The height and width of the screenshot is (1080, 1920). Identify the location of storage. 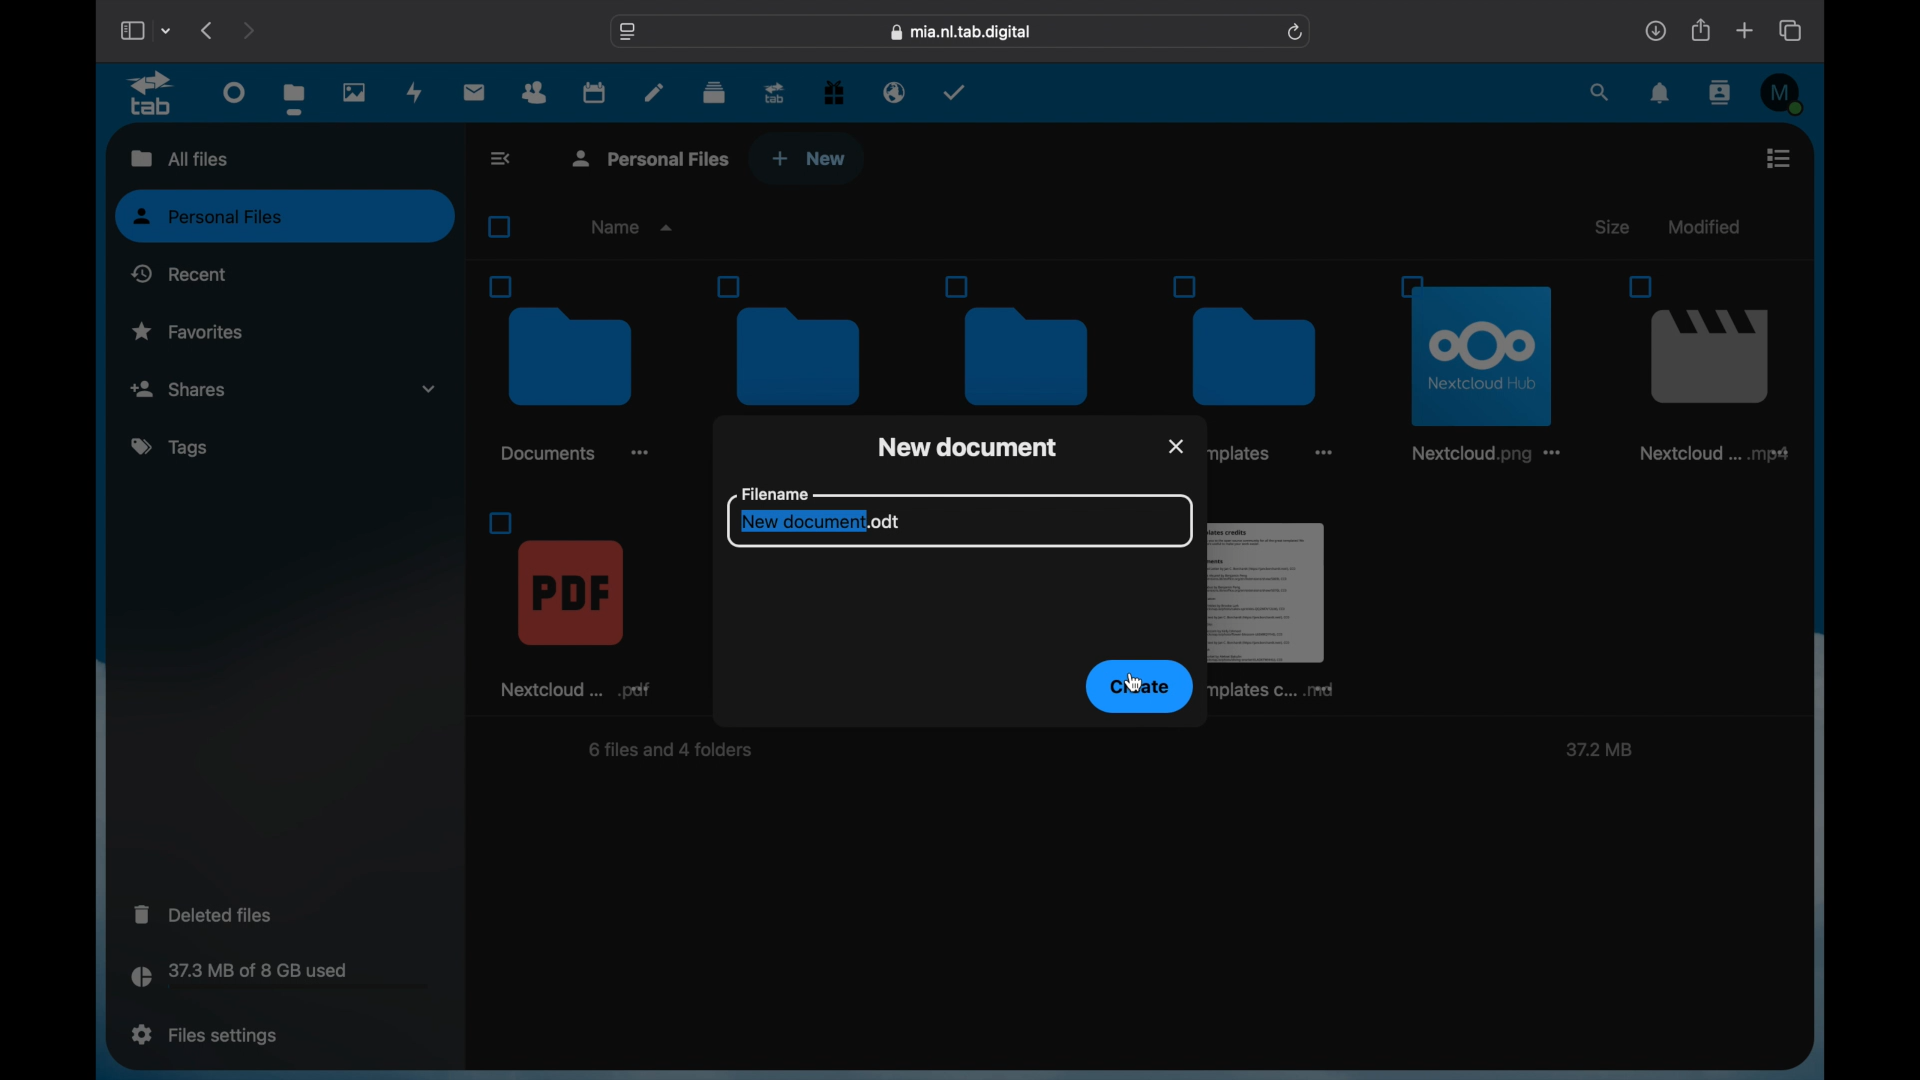
(280, 978).